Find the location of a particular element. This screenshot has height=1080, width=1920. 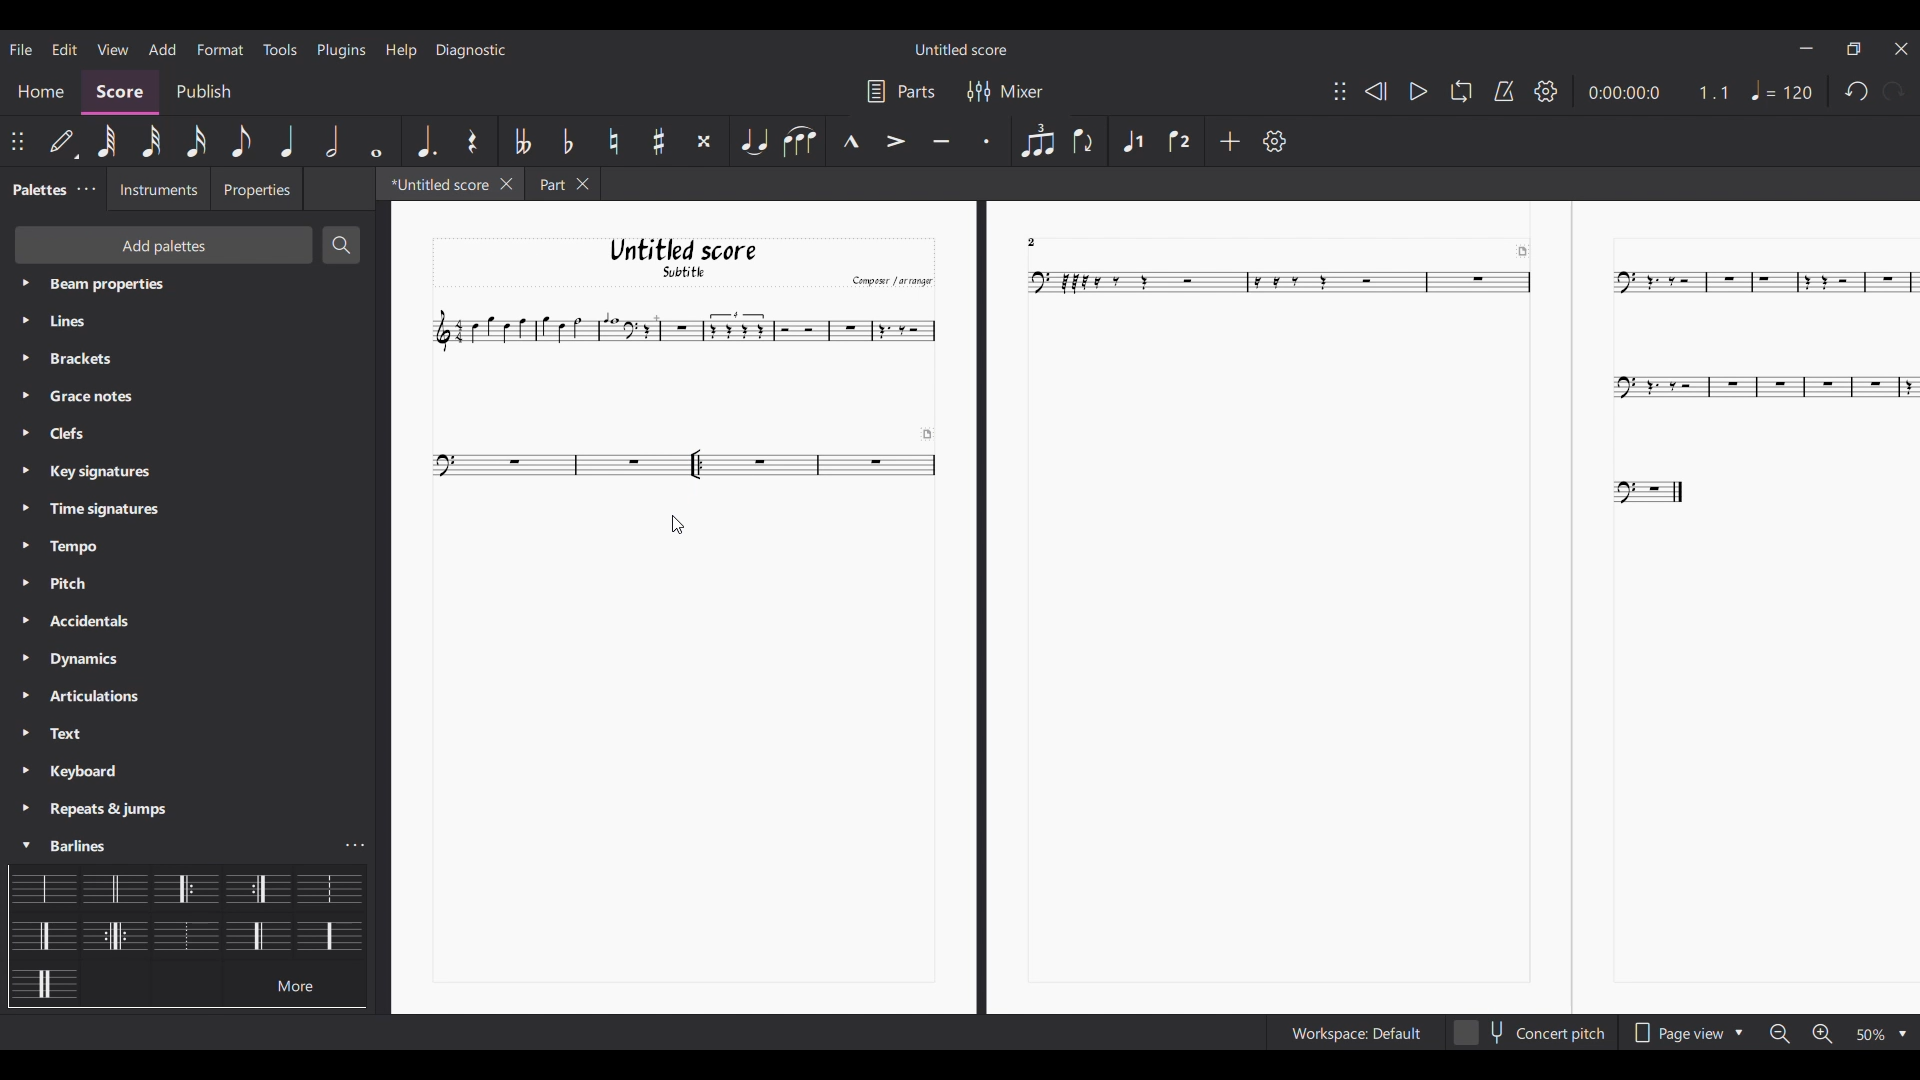

Barline settings is located at coordinates (357, 846).